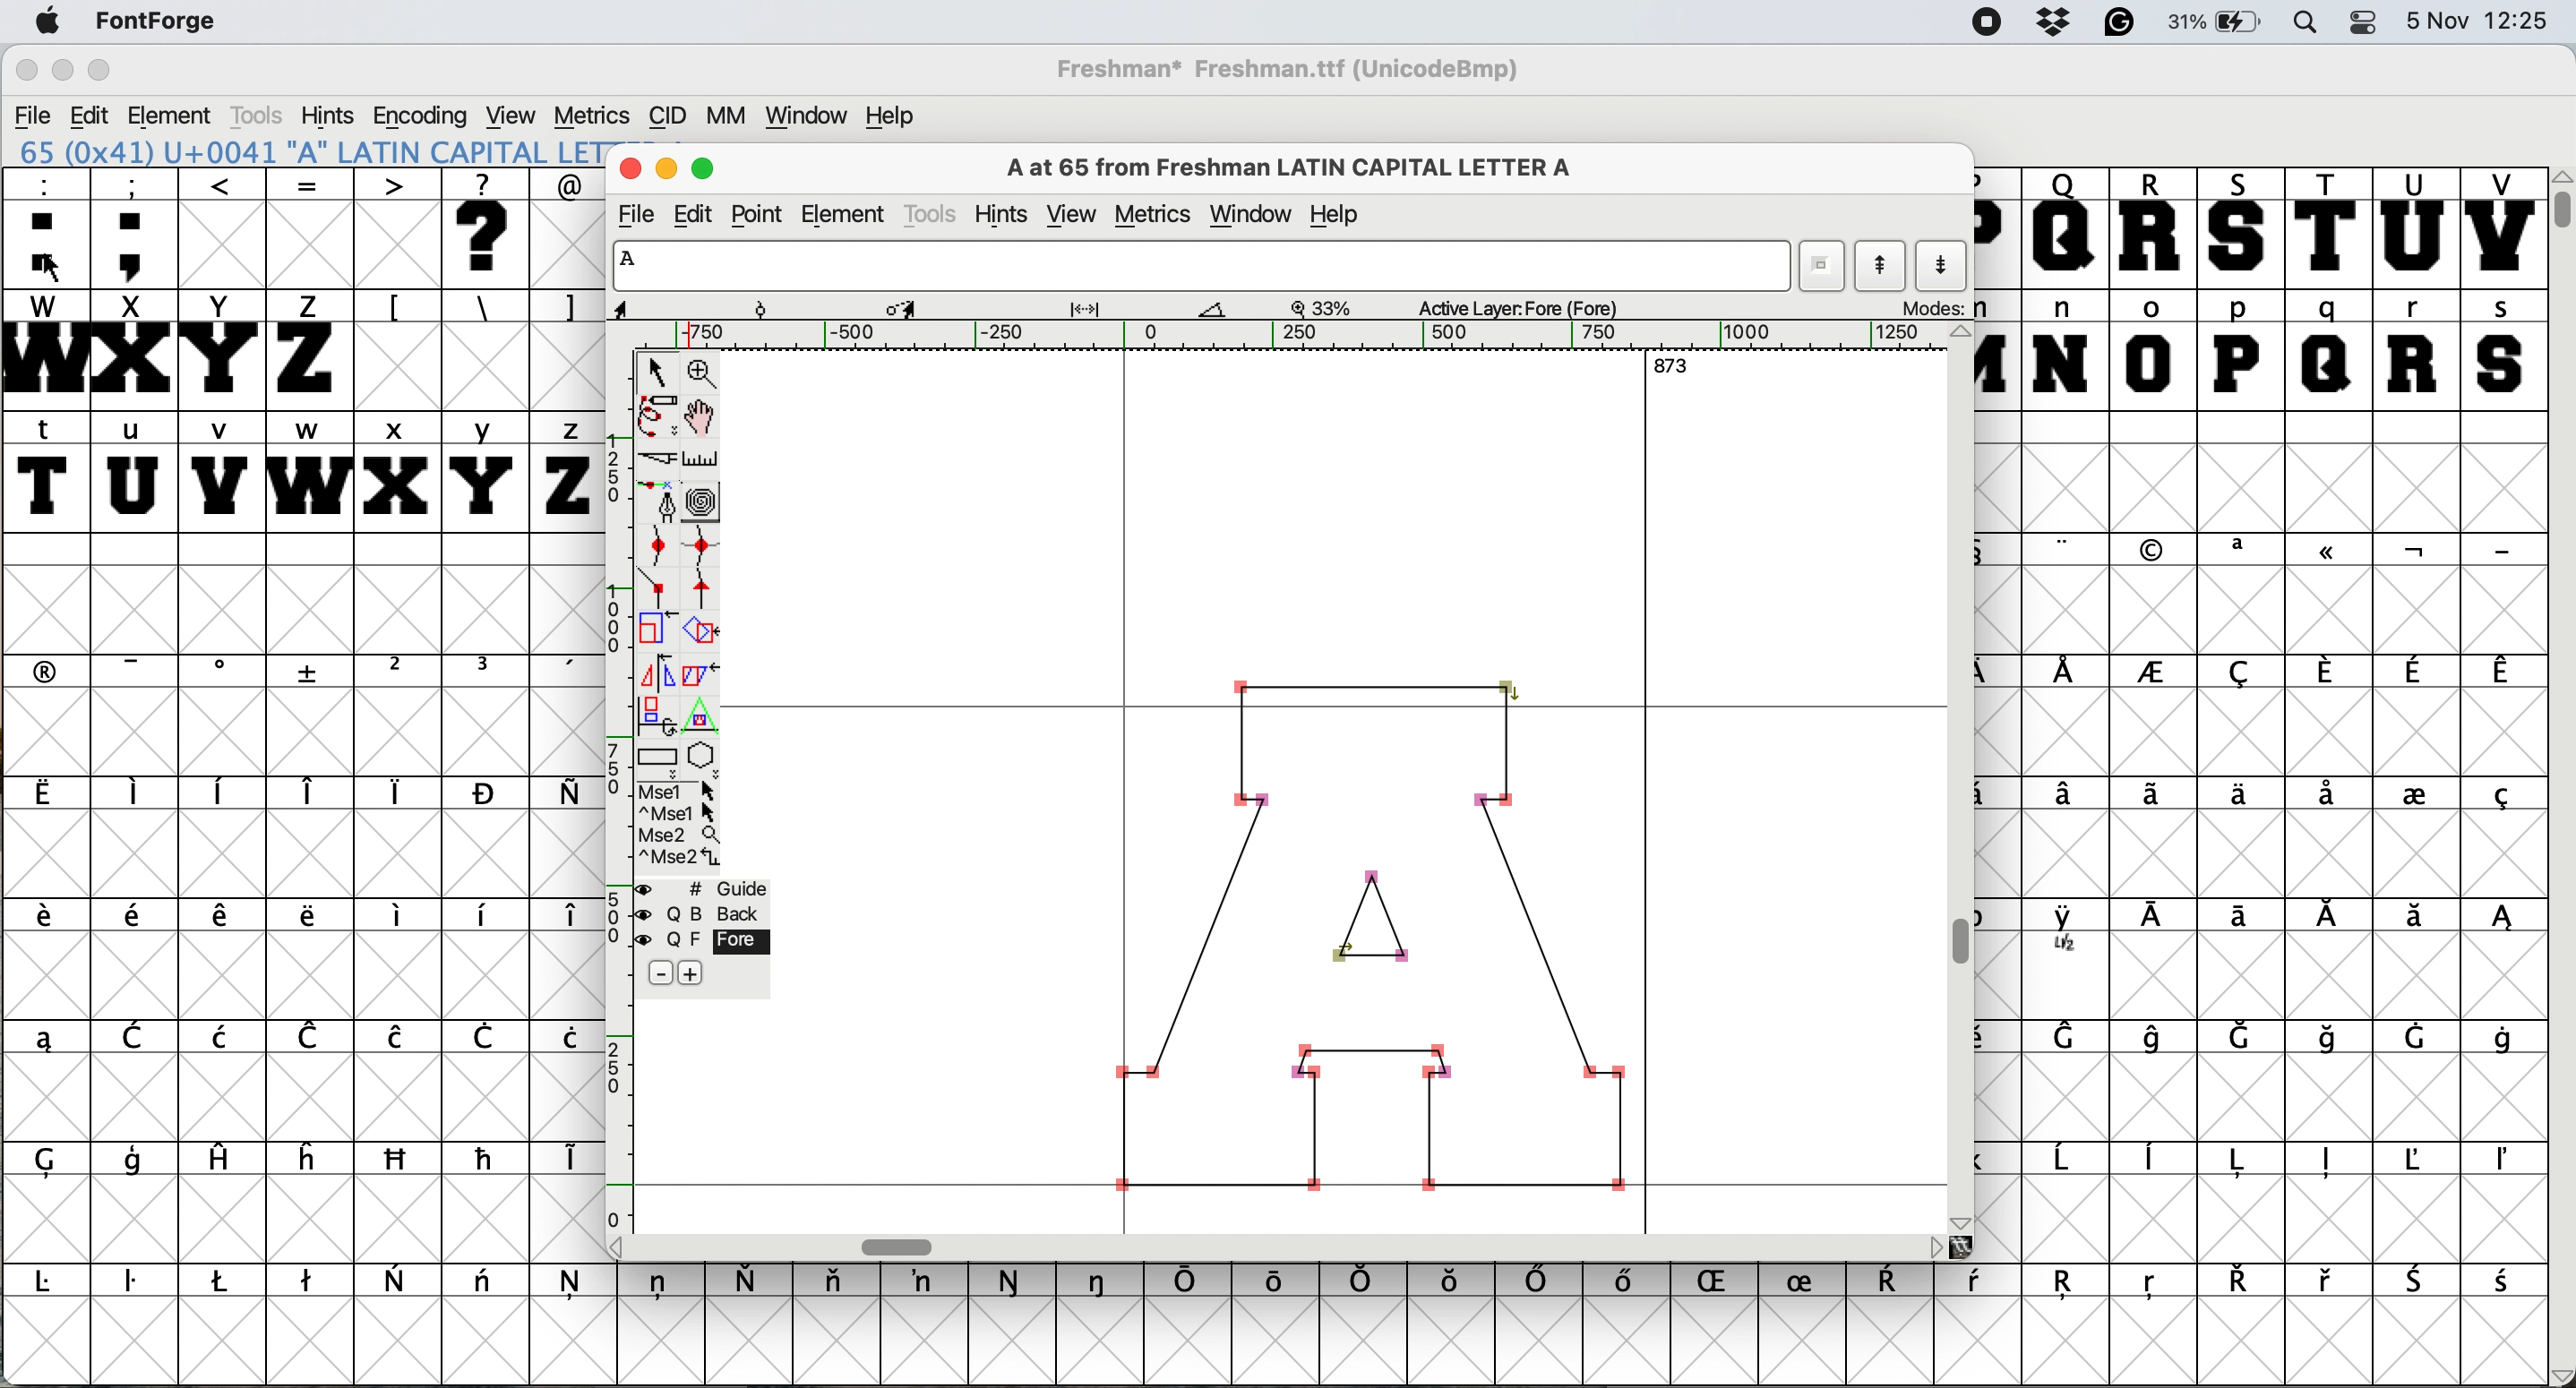 Image resolution: width=2576 pixels, height=1388 pixels. Describe the element at coordinates (696, 215) in the screenshot. I see `edit` at that location.